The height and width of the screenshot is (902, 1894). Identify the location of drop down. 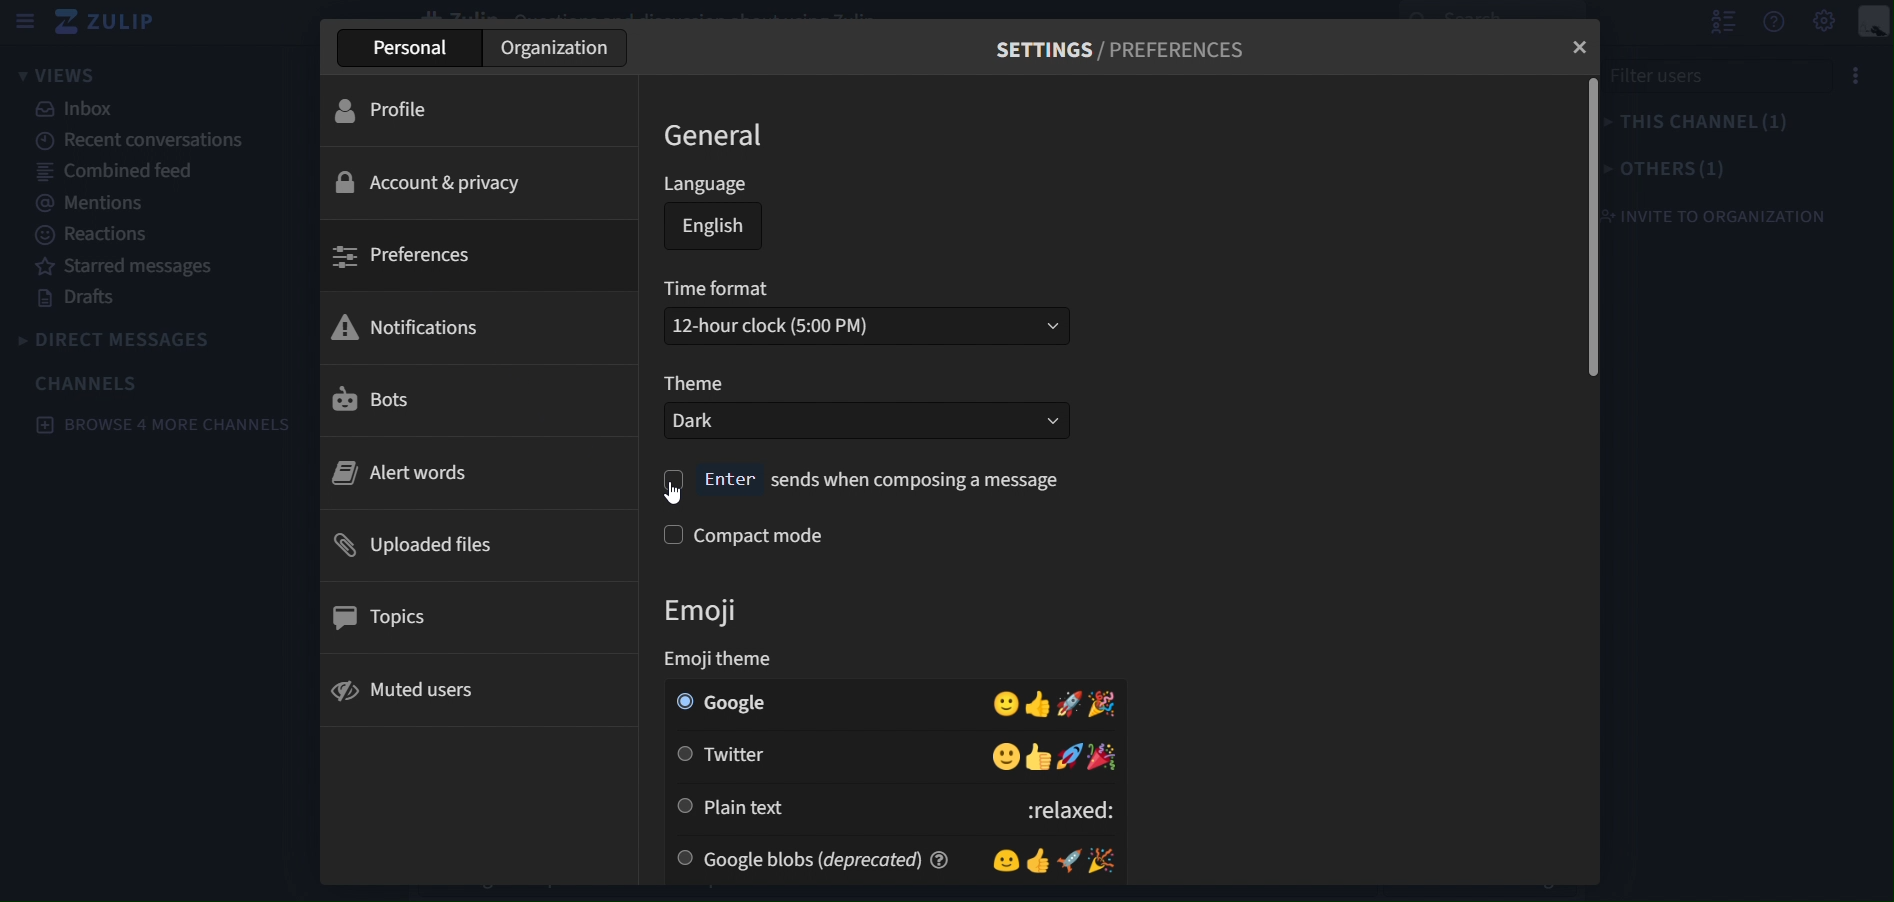
(1034, 325).